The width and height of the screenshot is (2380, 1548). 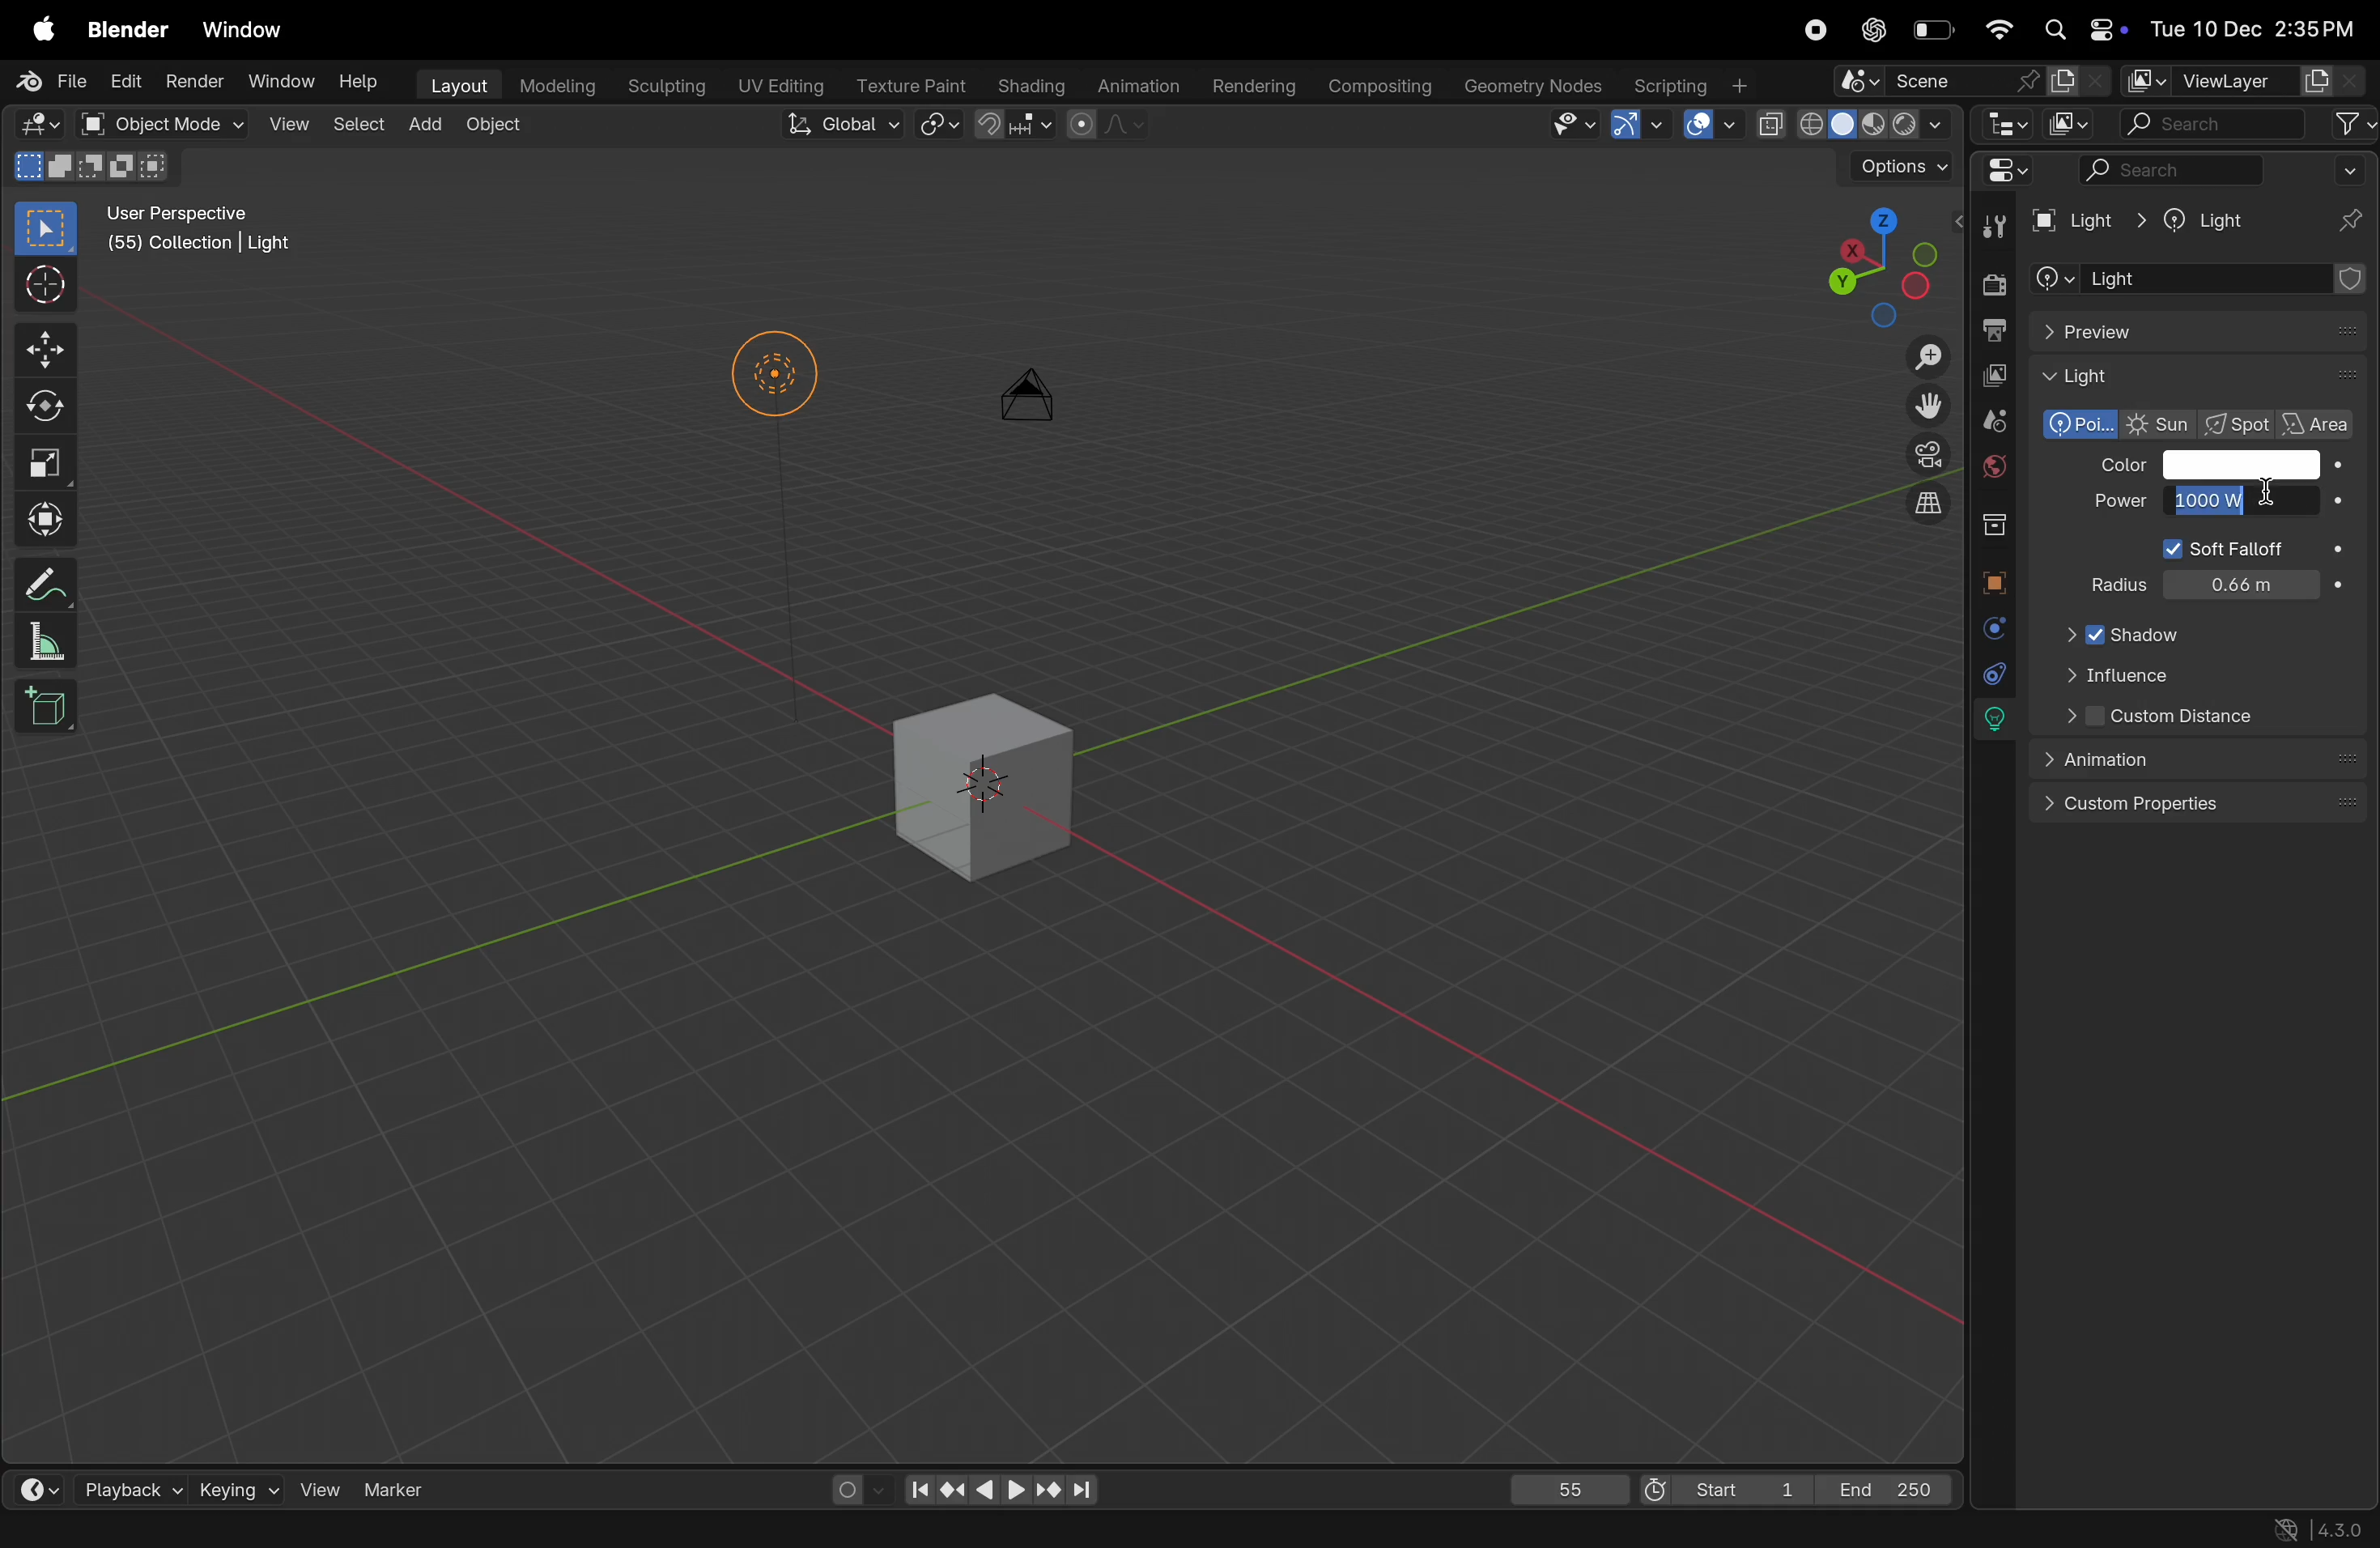 I want to click on rotate, so click(x=45, y=411).